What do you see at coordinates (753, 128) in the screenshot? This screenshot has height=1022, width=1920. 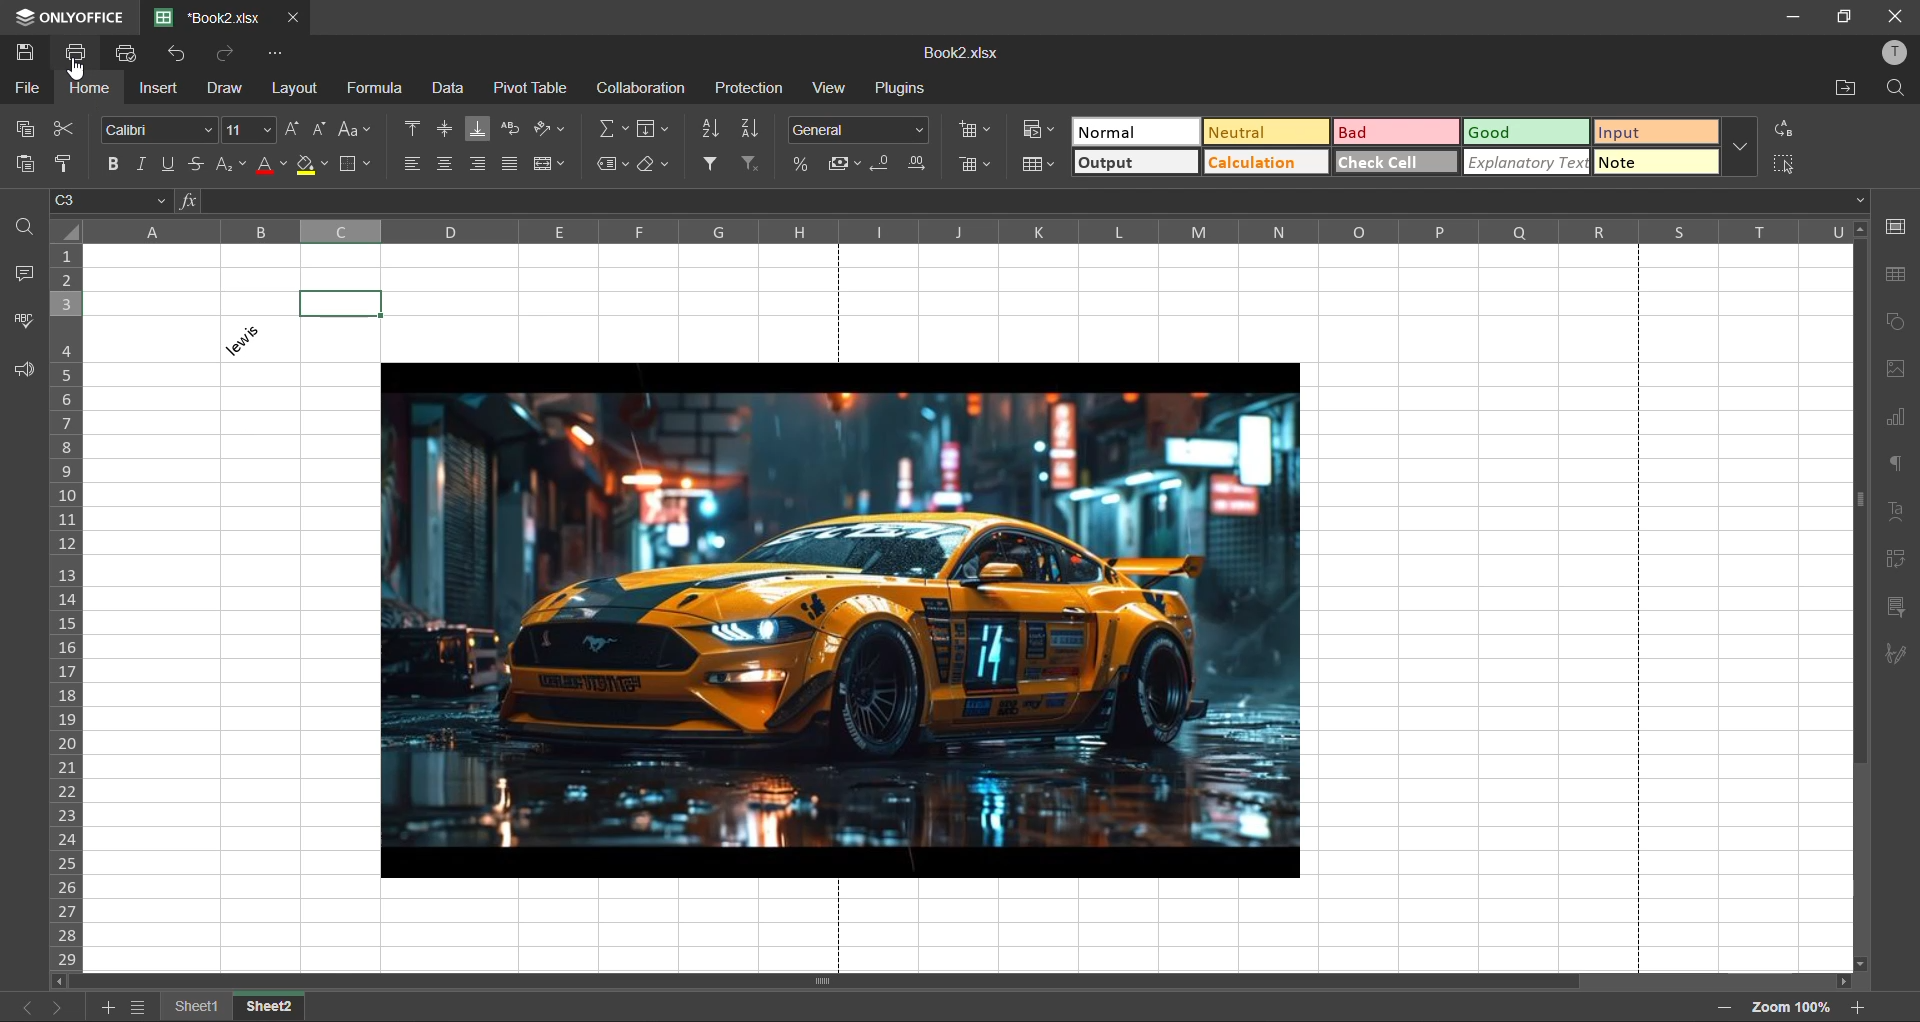 I see `sort ascending` at bounding box center [753, 128].